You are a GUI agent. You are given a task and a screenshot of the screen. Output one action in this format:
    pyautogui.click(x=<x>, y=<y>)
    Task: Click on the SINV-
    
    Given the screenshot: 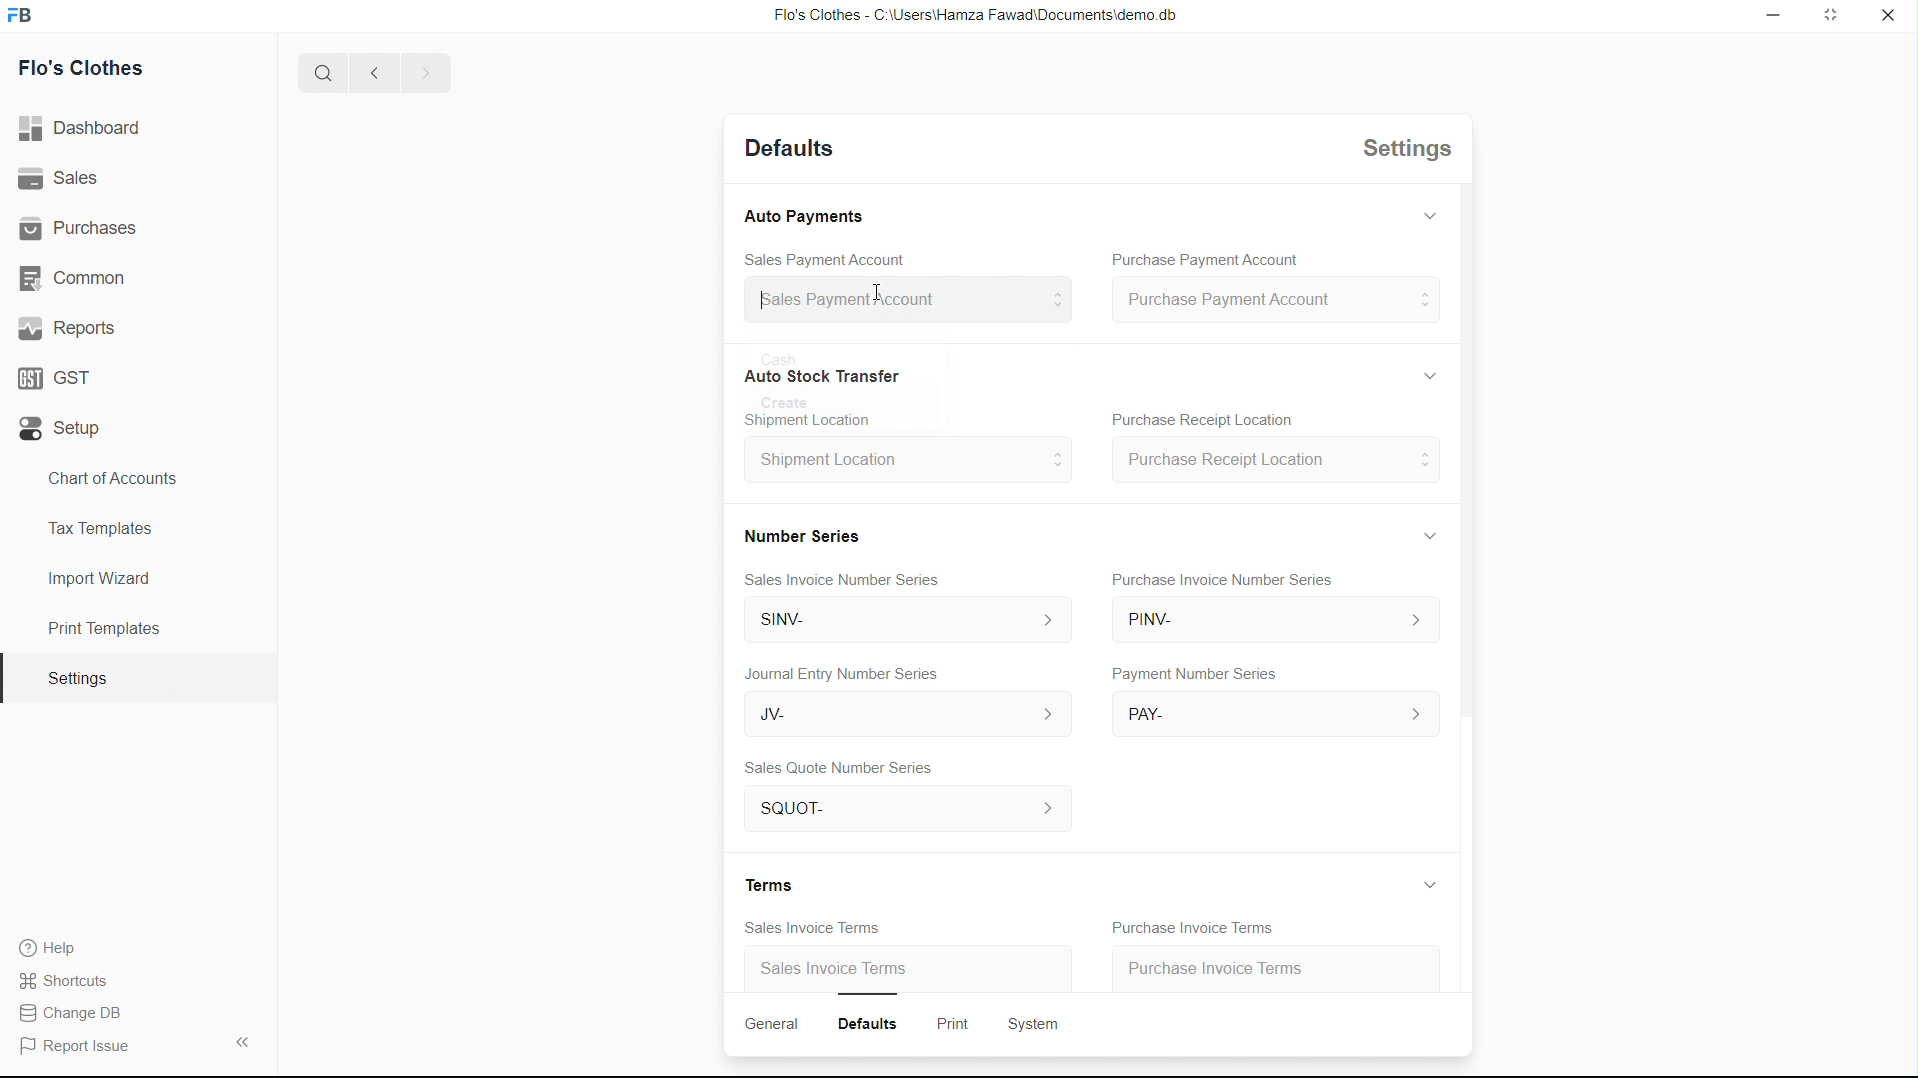 What is the action you would take?
    pyautogui.click(x=898, y=621)
    